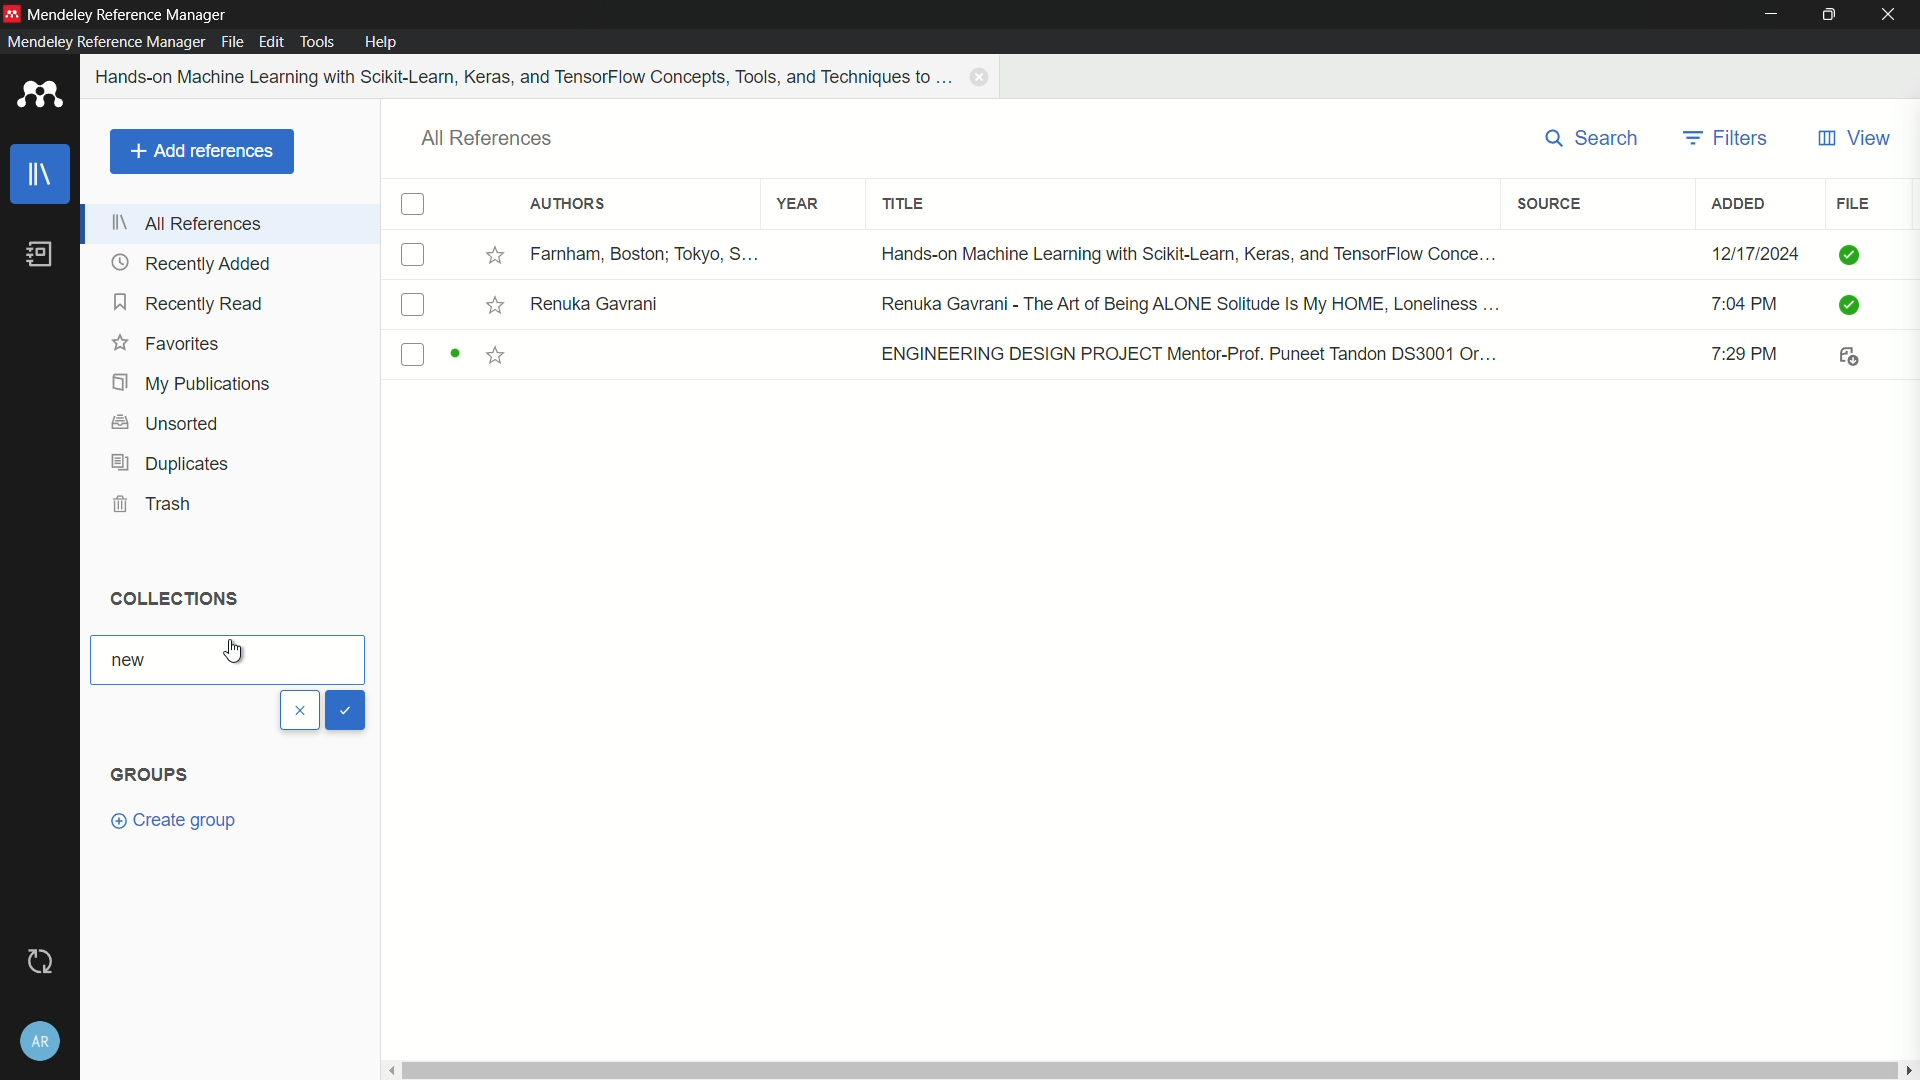 This screenshot has width=1920, height=1080. What do you see at coordinates (237, 653) in the screenshot?
I see `cursor` at bounding box center [237, 653].